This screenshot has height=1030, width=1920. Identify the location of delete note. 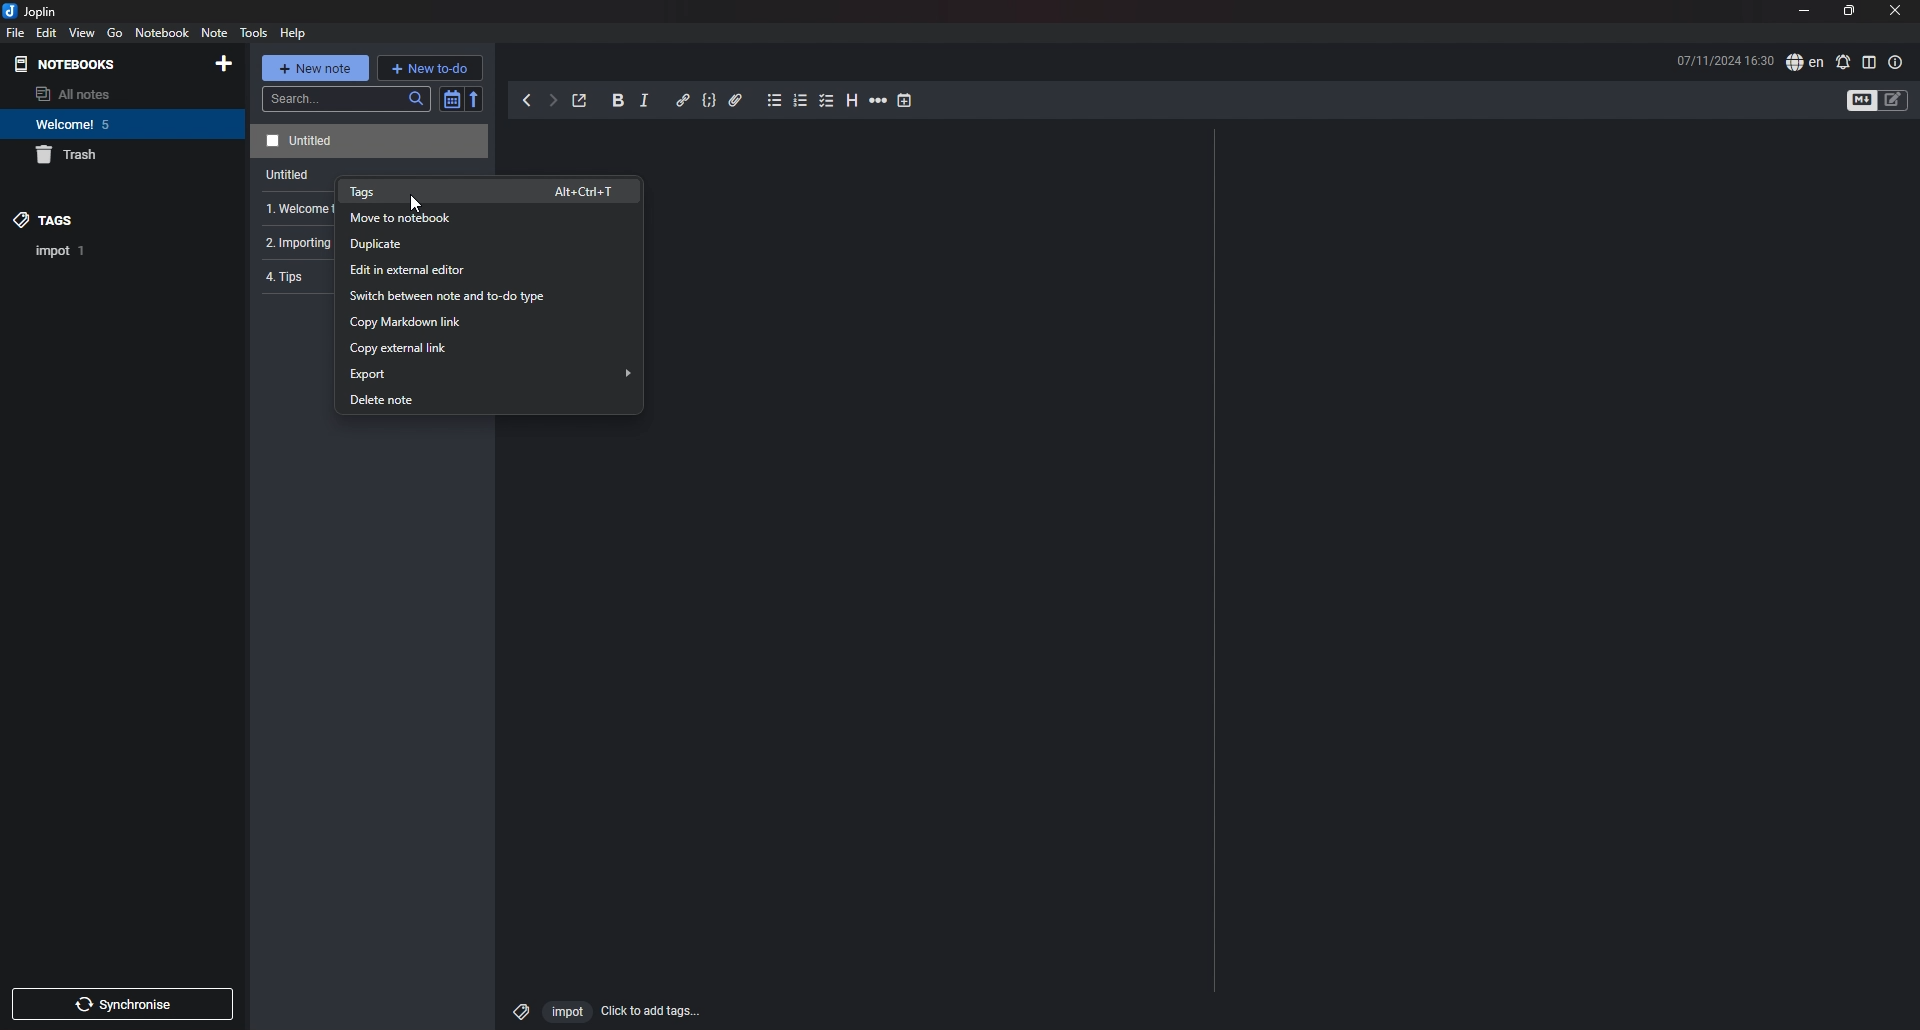
(485, 401).